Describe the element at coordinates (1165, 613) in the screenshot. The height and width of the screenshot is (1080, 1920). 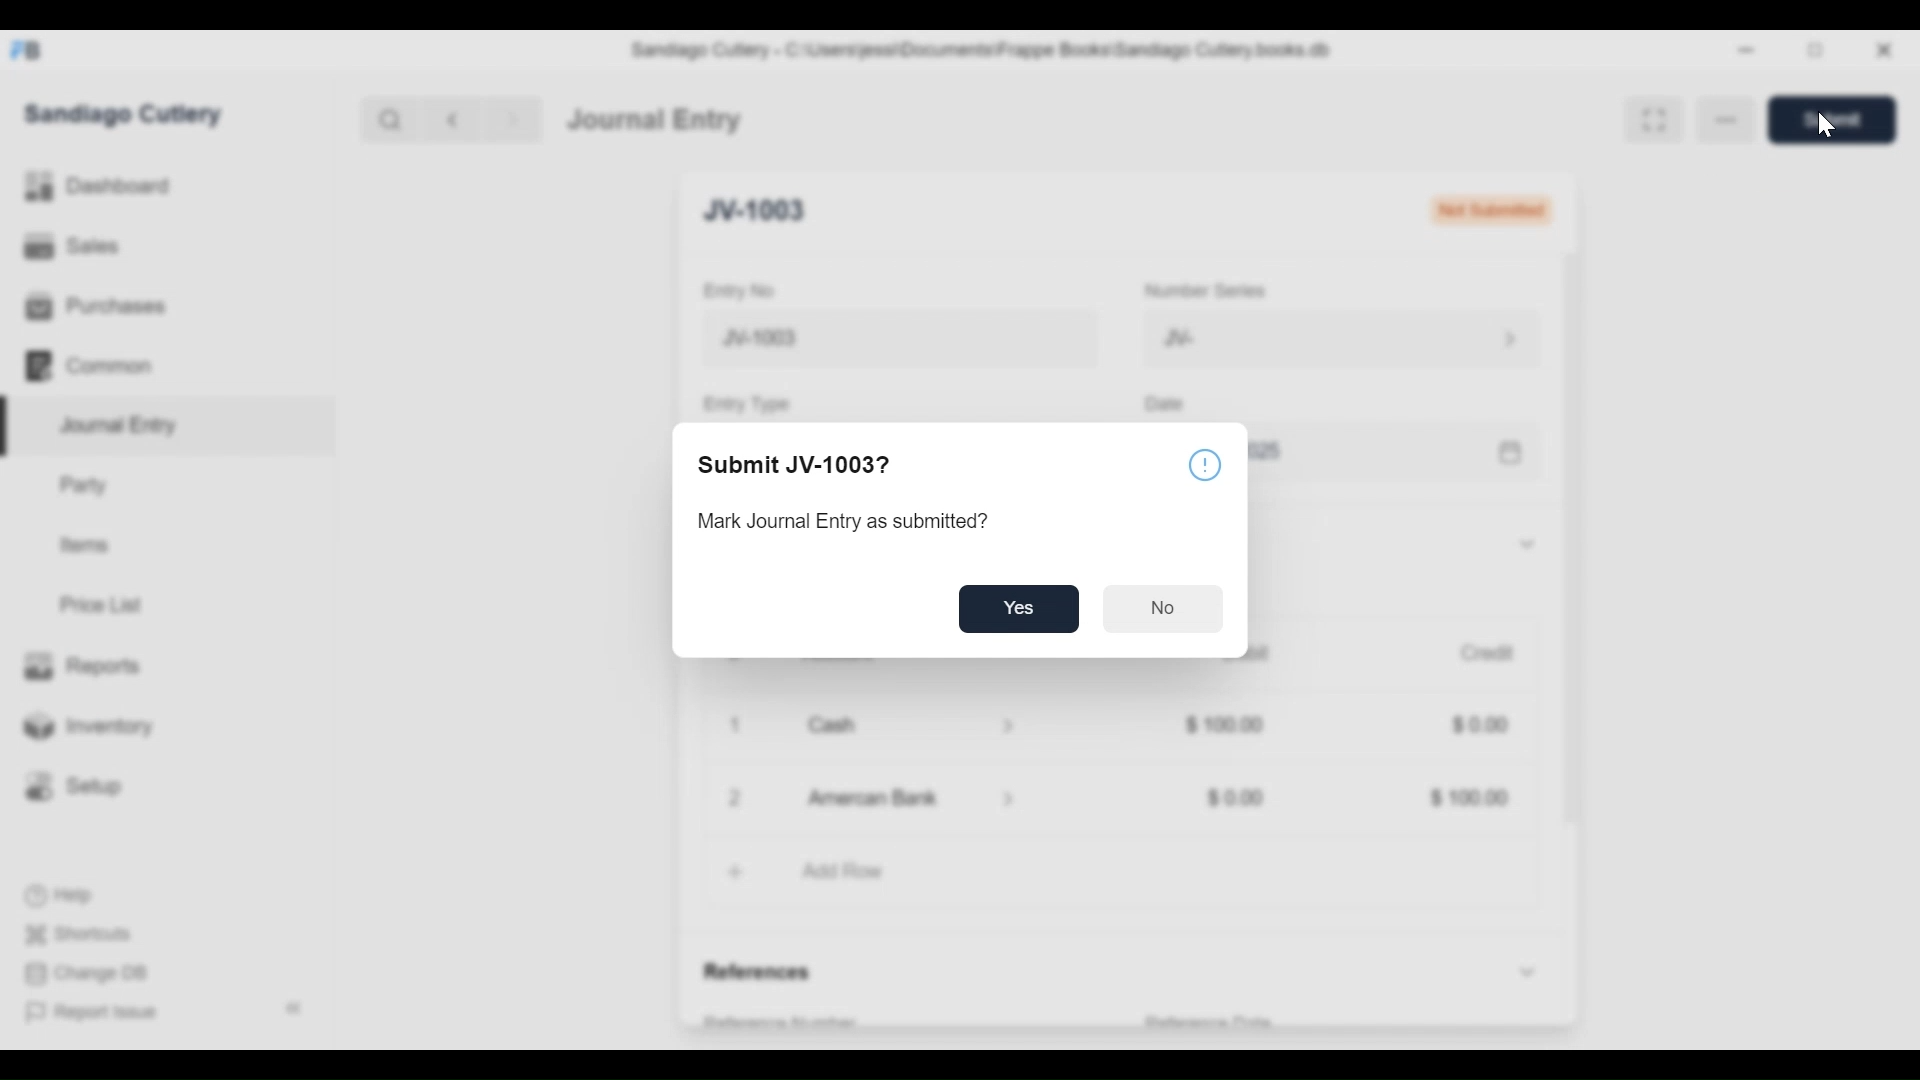
I see `No` at that location.